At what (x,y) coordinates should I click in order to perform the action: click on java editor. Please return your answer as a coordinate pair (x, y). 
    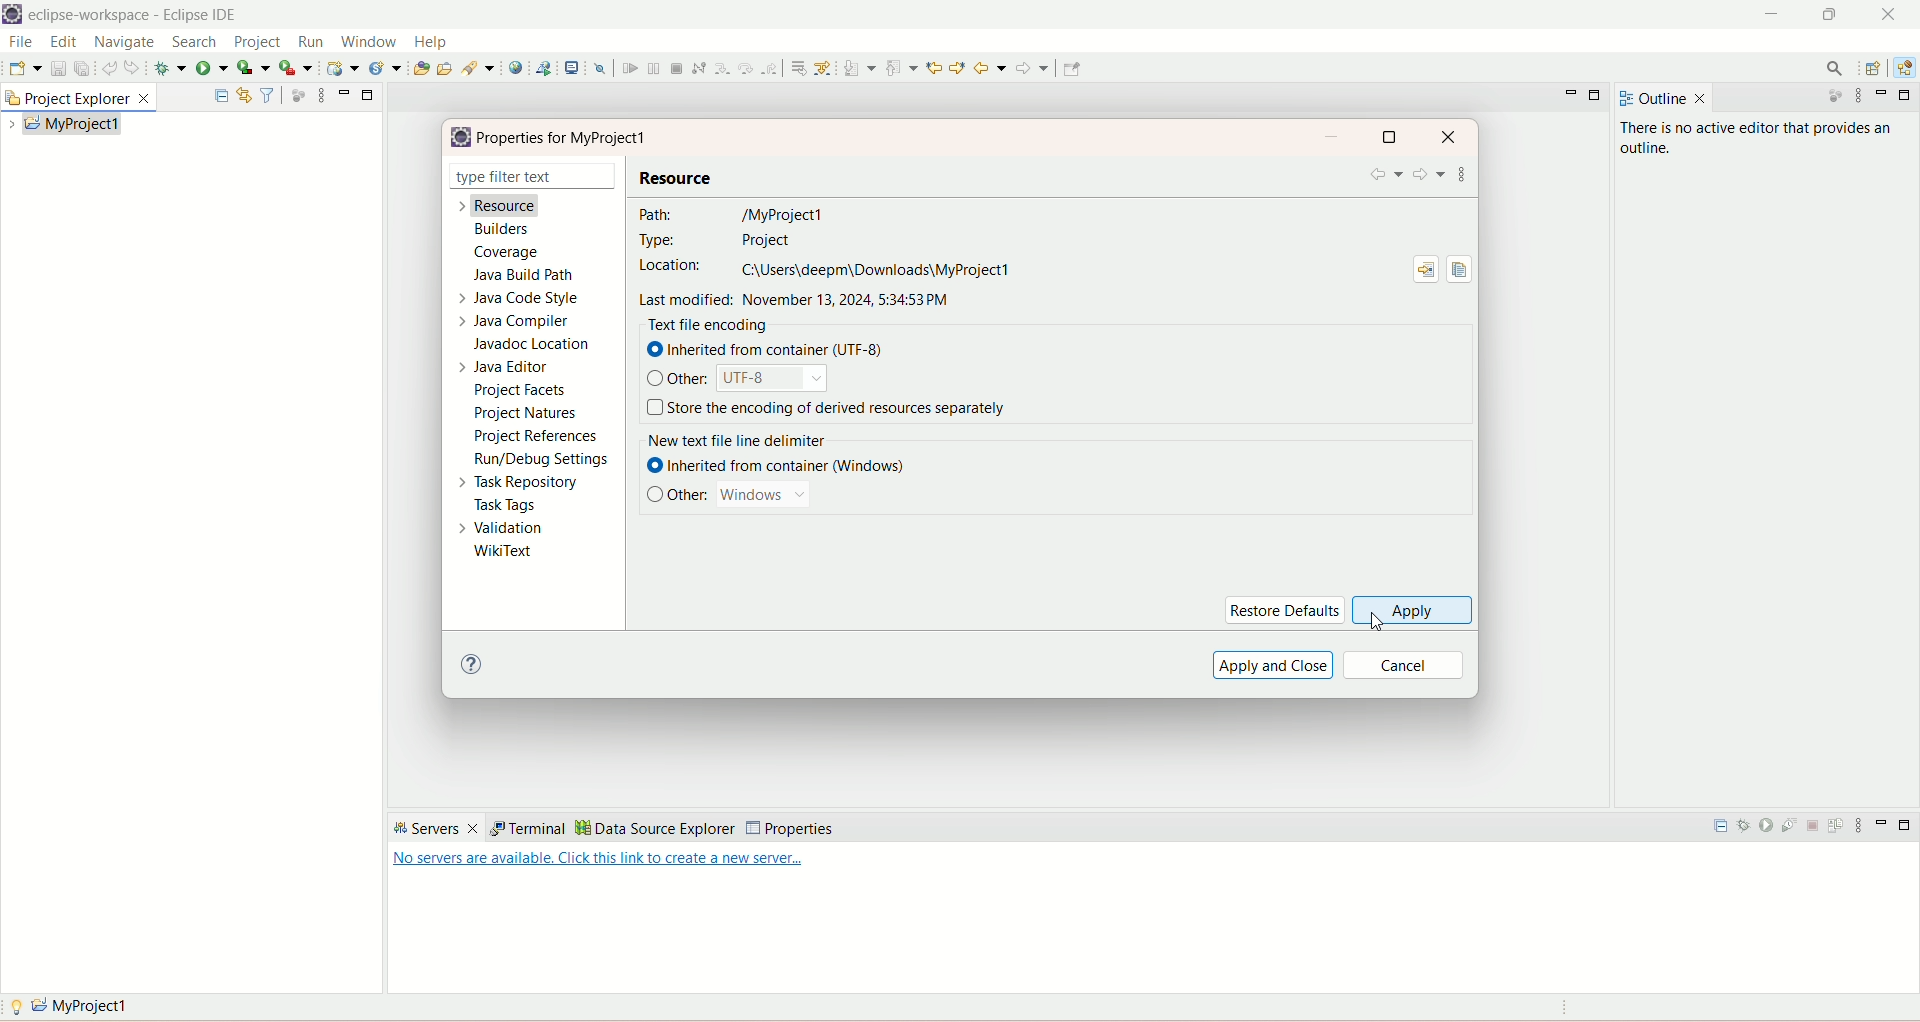
    Looking at the image, I should click on (498, 368).